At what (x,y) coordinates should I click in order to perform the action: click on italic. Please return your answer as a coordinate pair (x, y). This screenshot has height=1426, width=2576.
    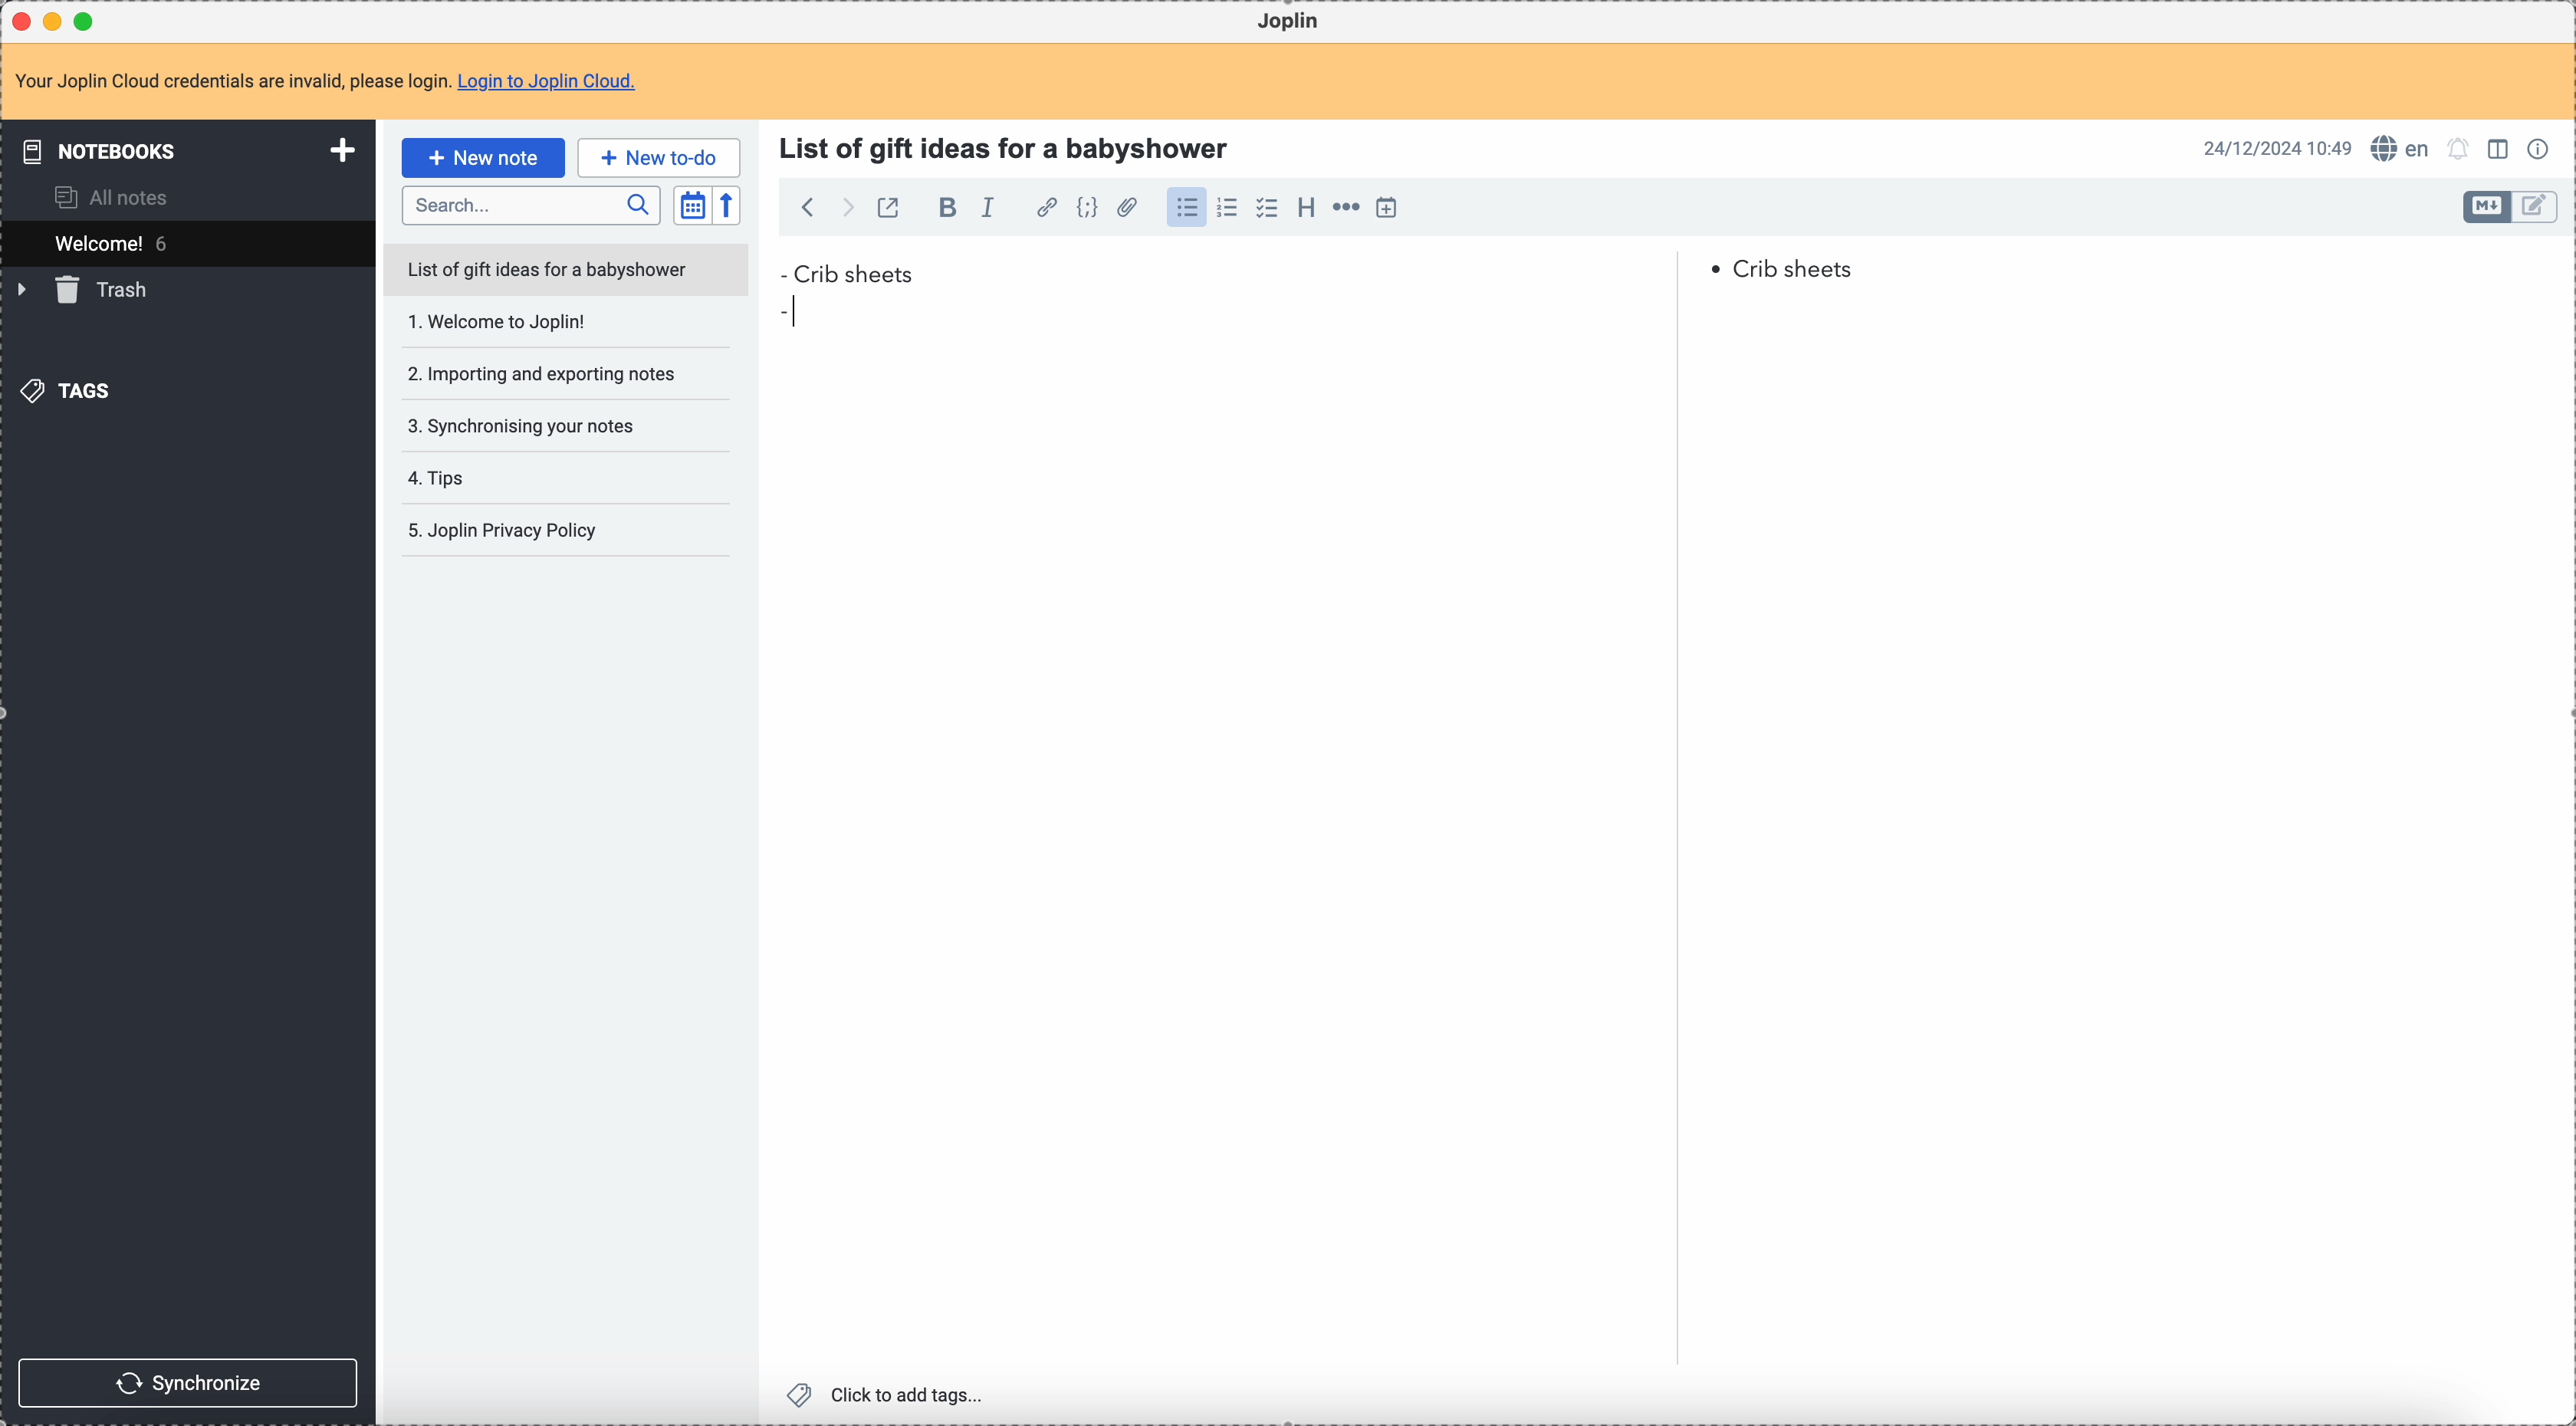
    Looking at the image, I should click on (990, 209).